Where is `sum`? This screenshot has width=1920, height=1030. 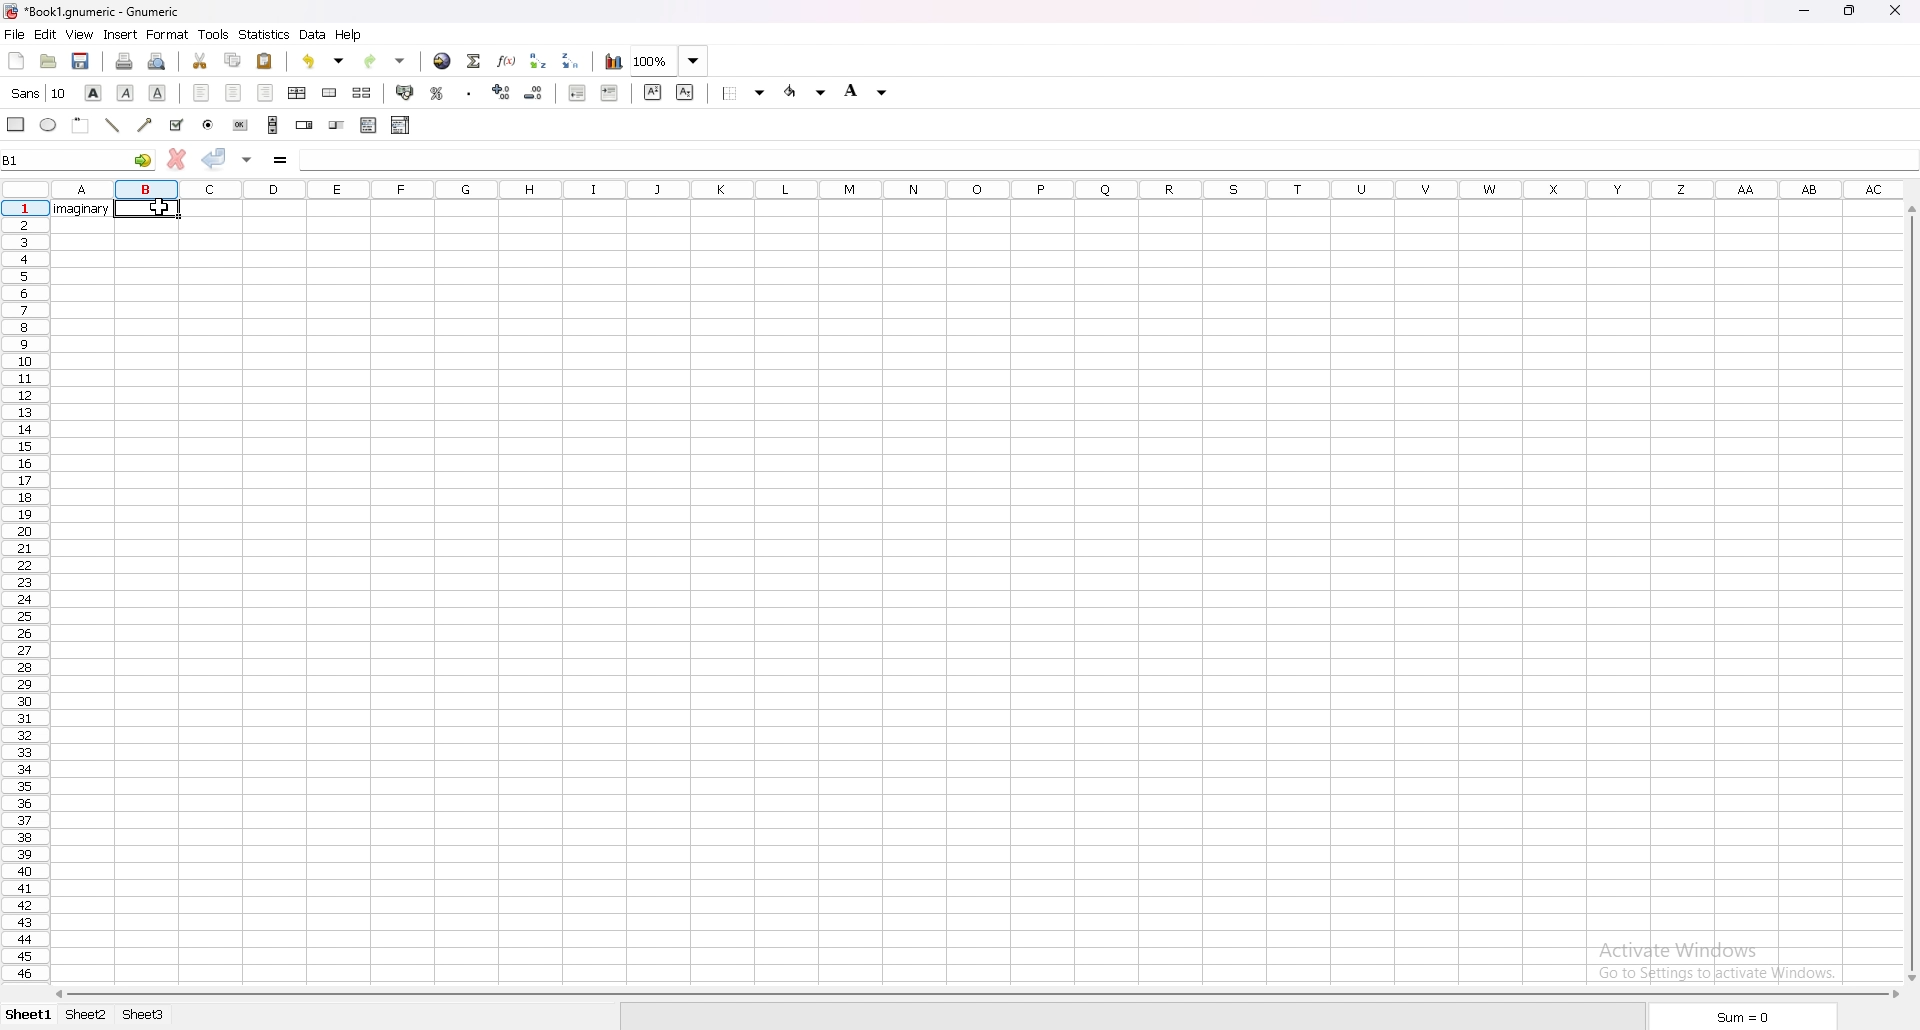
sum is located at coordinates (1737, 1017).